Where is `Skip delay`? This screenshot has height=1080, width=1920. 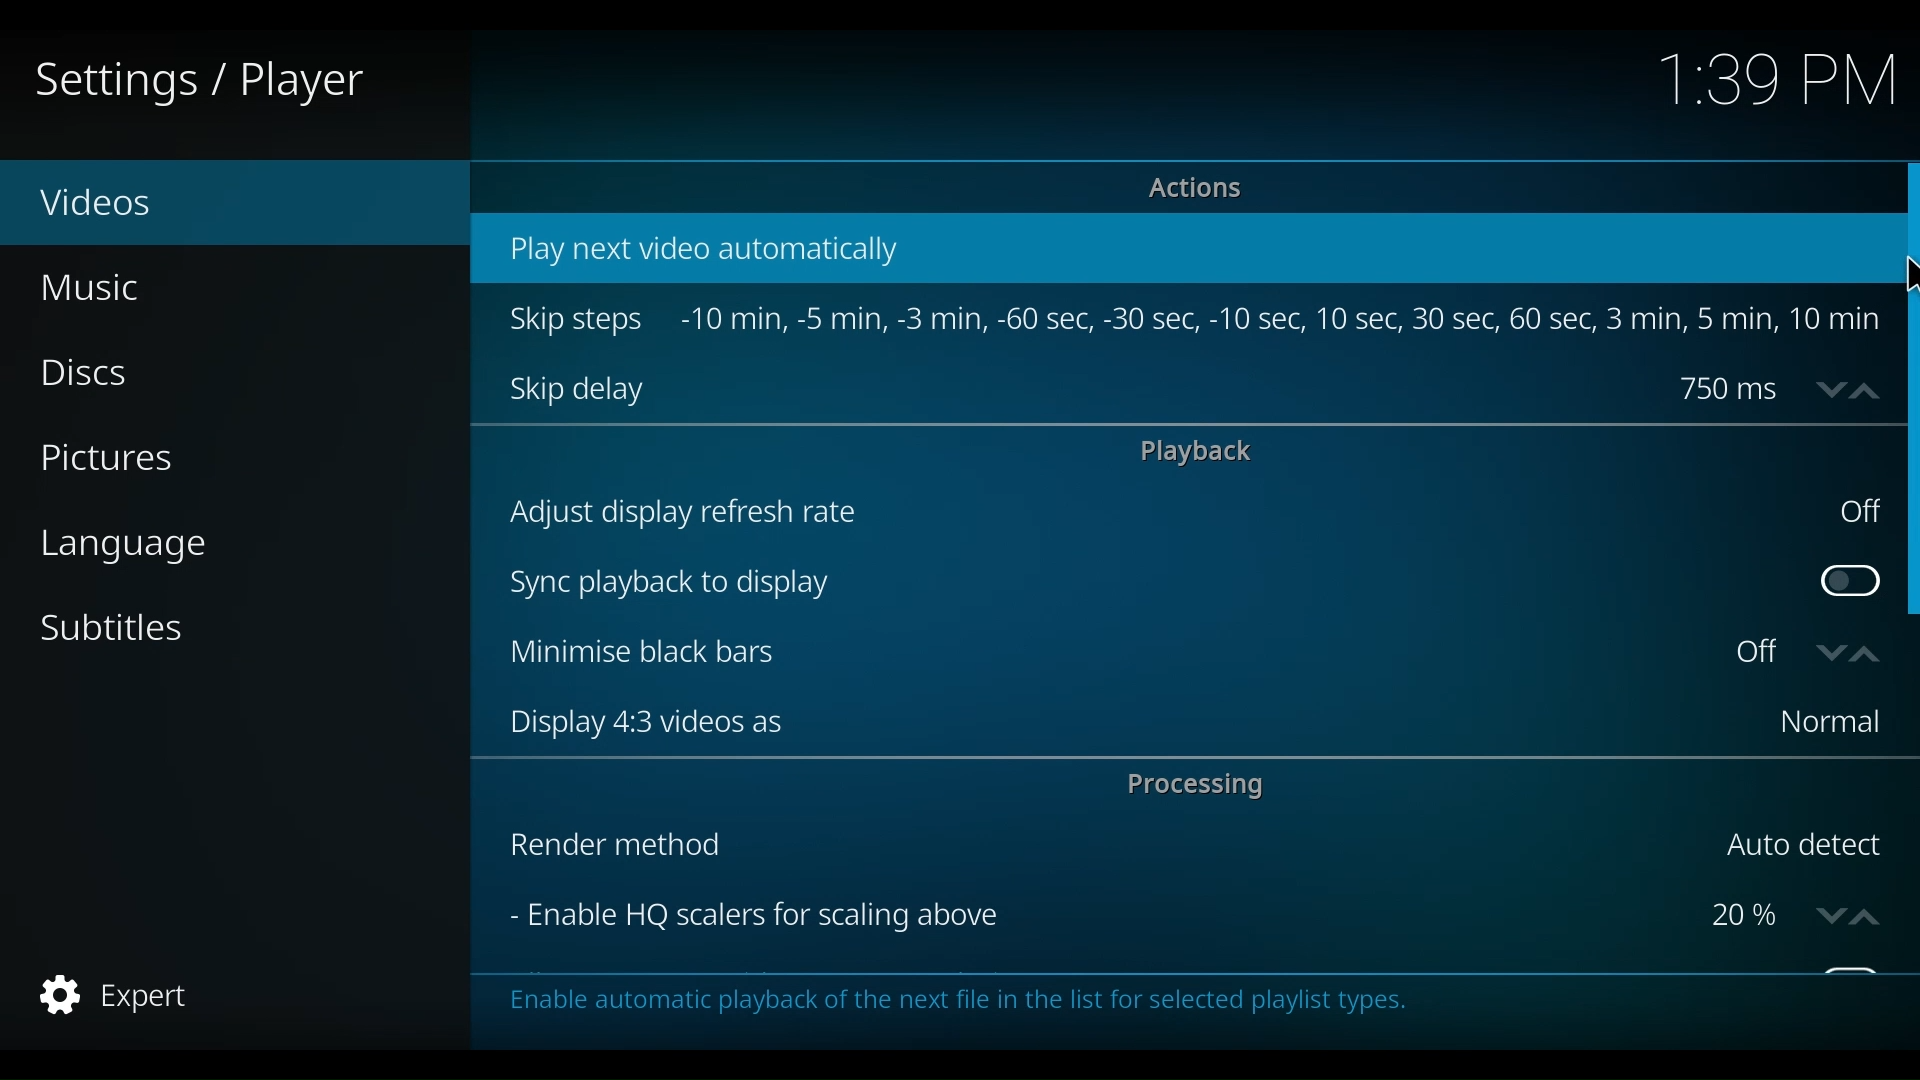 Skip delay is located at coordinates (577, 391).